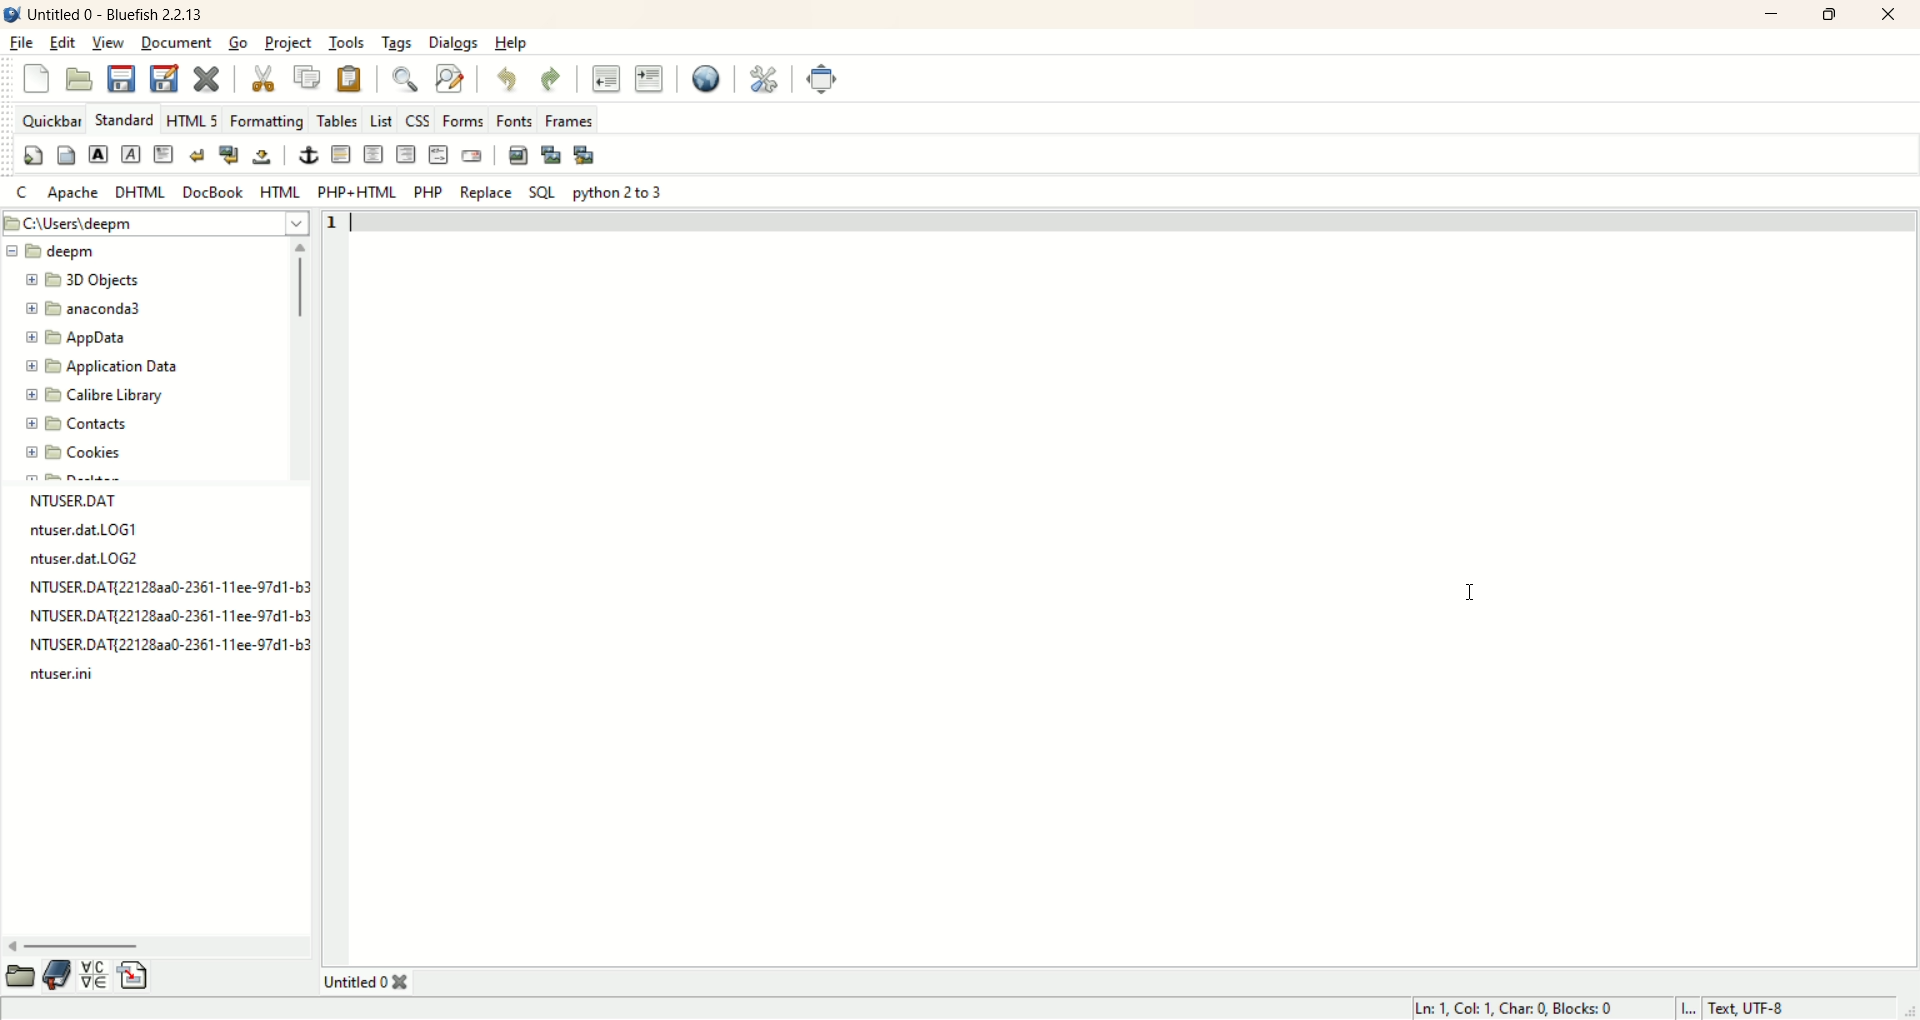 Image resolution: width=1920 pixels, height=1020 pixels. Describe the element at coordinates (65, 155) in the screenshot. I see `body` at that location.